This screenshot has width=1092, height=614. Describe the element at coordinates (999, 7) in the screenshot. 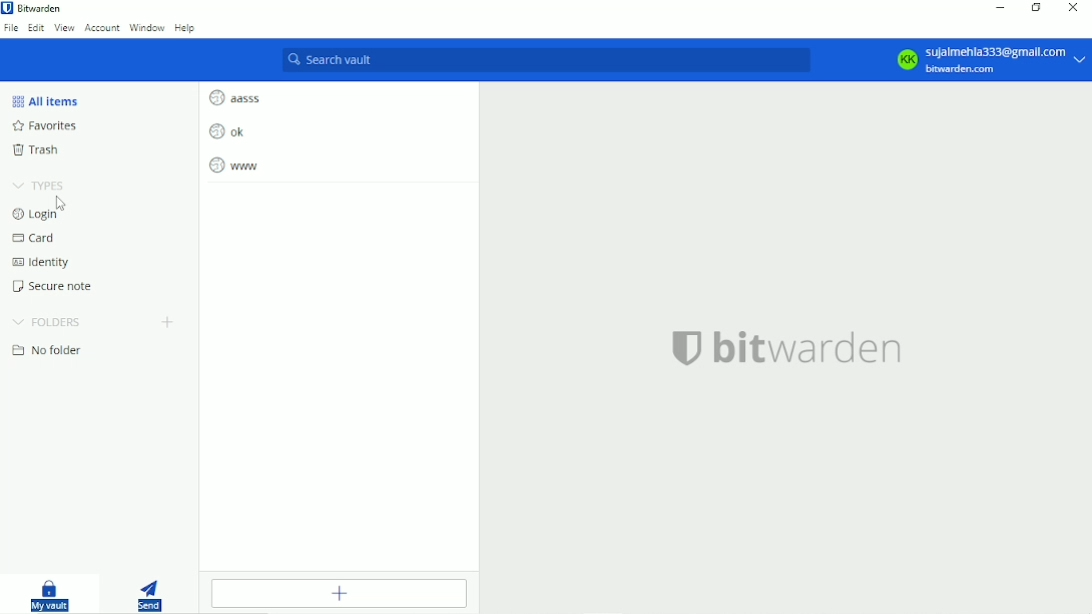

I see `Minimize` at that location.